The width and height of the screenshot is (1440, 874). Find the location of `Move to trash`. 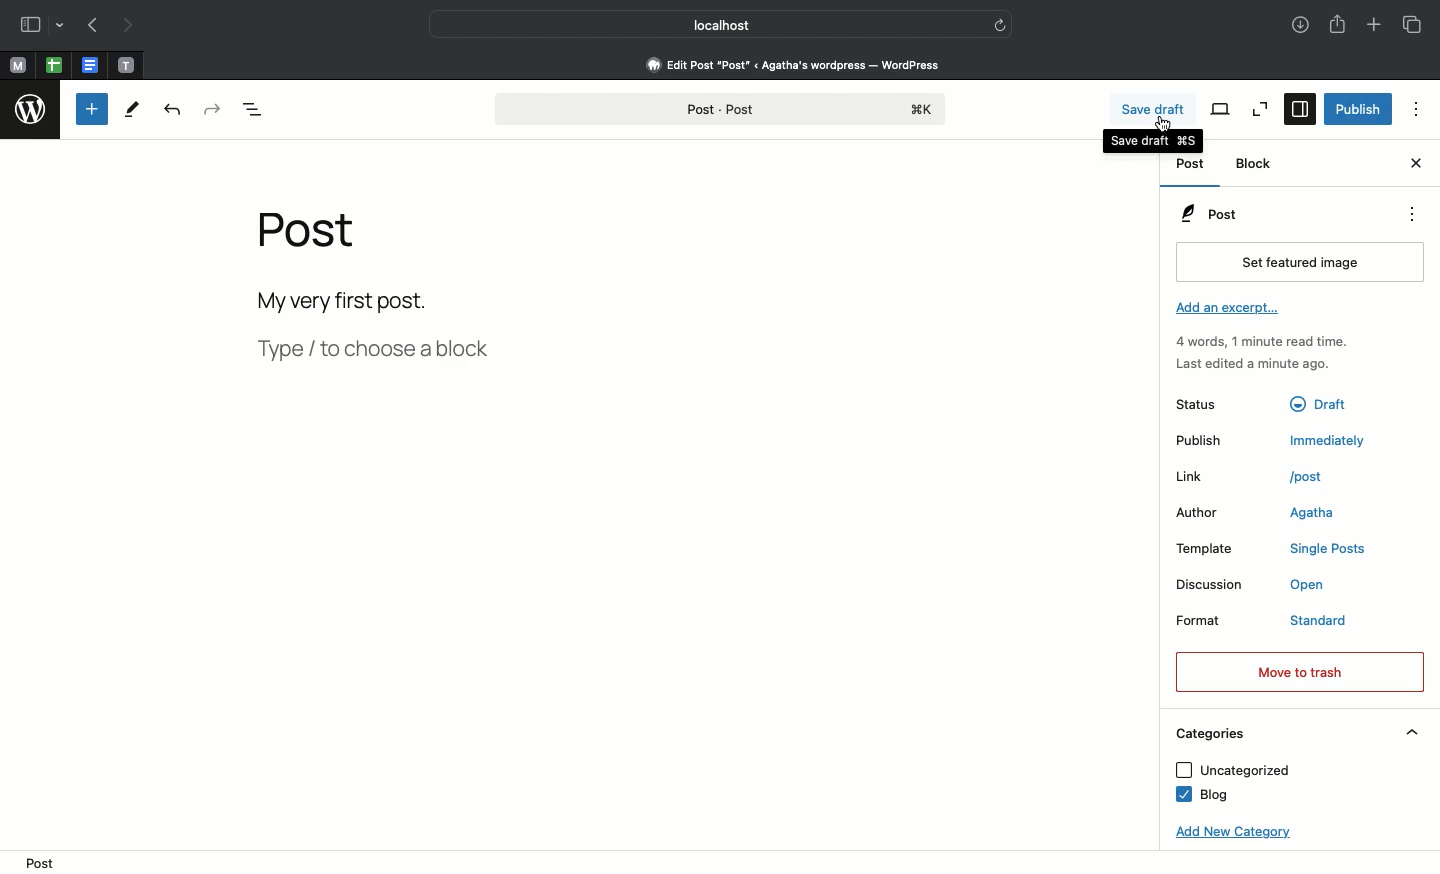

Move to trash is located at coordinates (1298, 672).